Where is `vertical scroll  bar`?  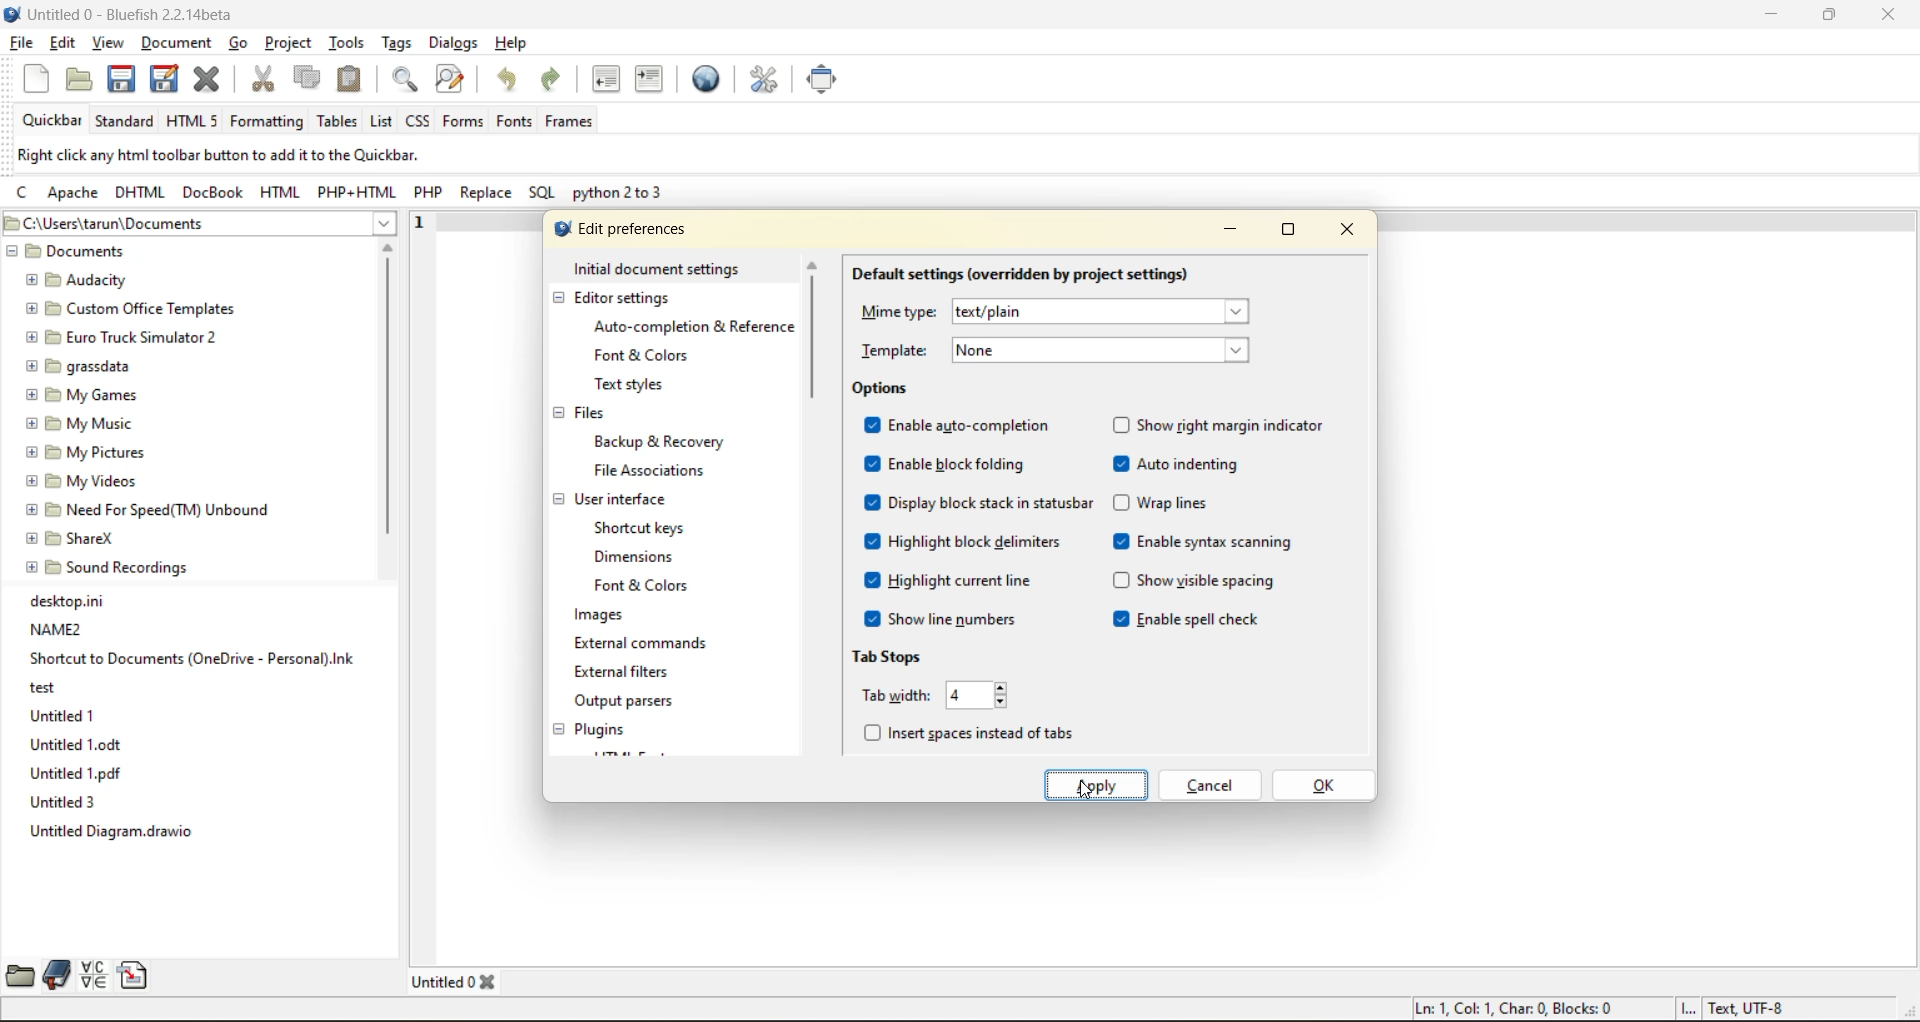 vertical scroll  bar is located at coordinates (815, 338).